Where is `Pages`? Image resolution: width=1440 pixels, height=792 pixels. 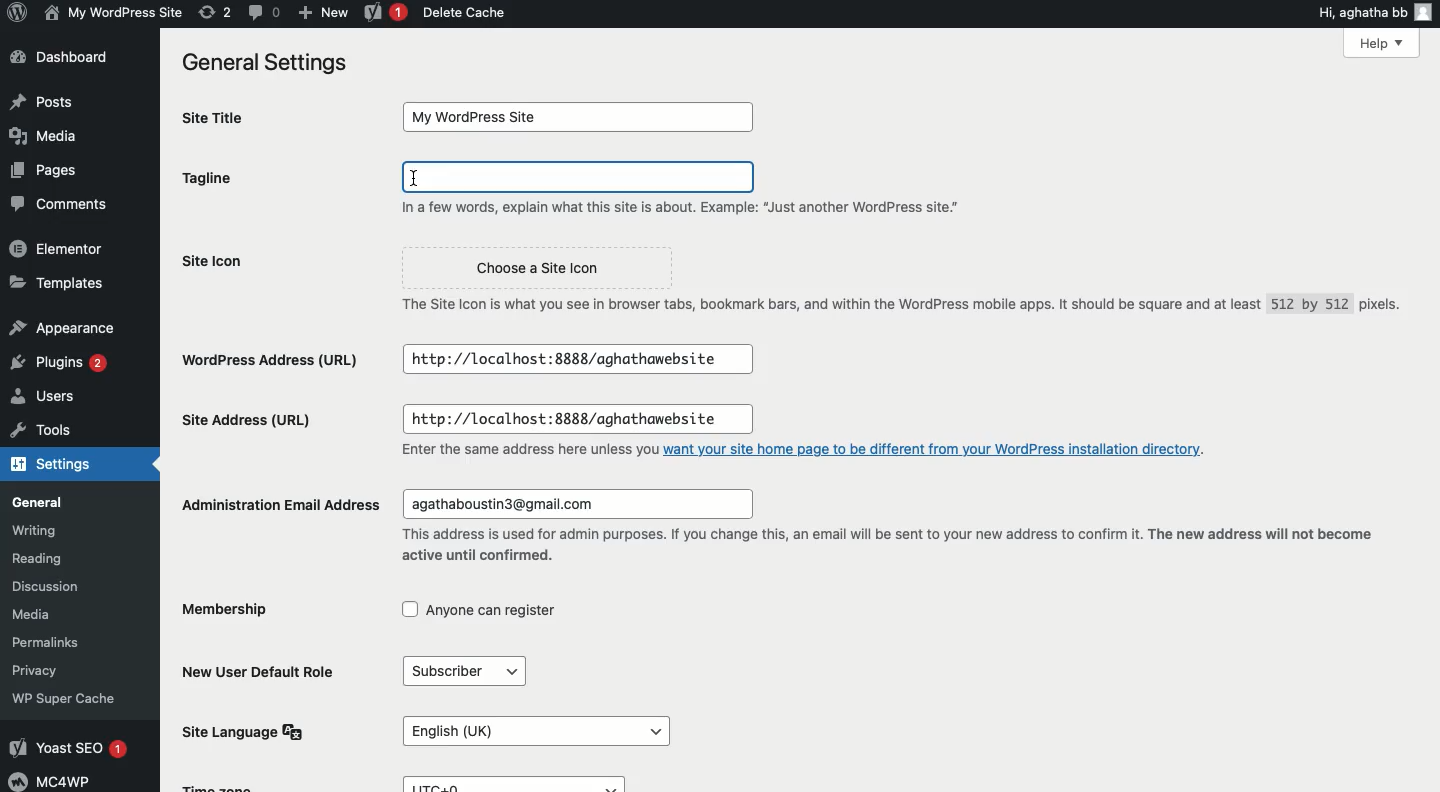
Pages is located at coordinates (40, 172).